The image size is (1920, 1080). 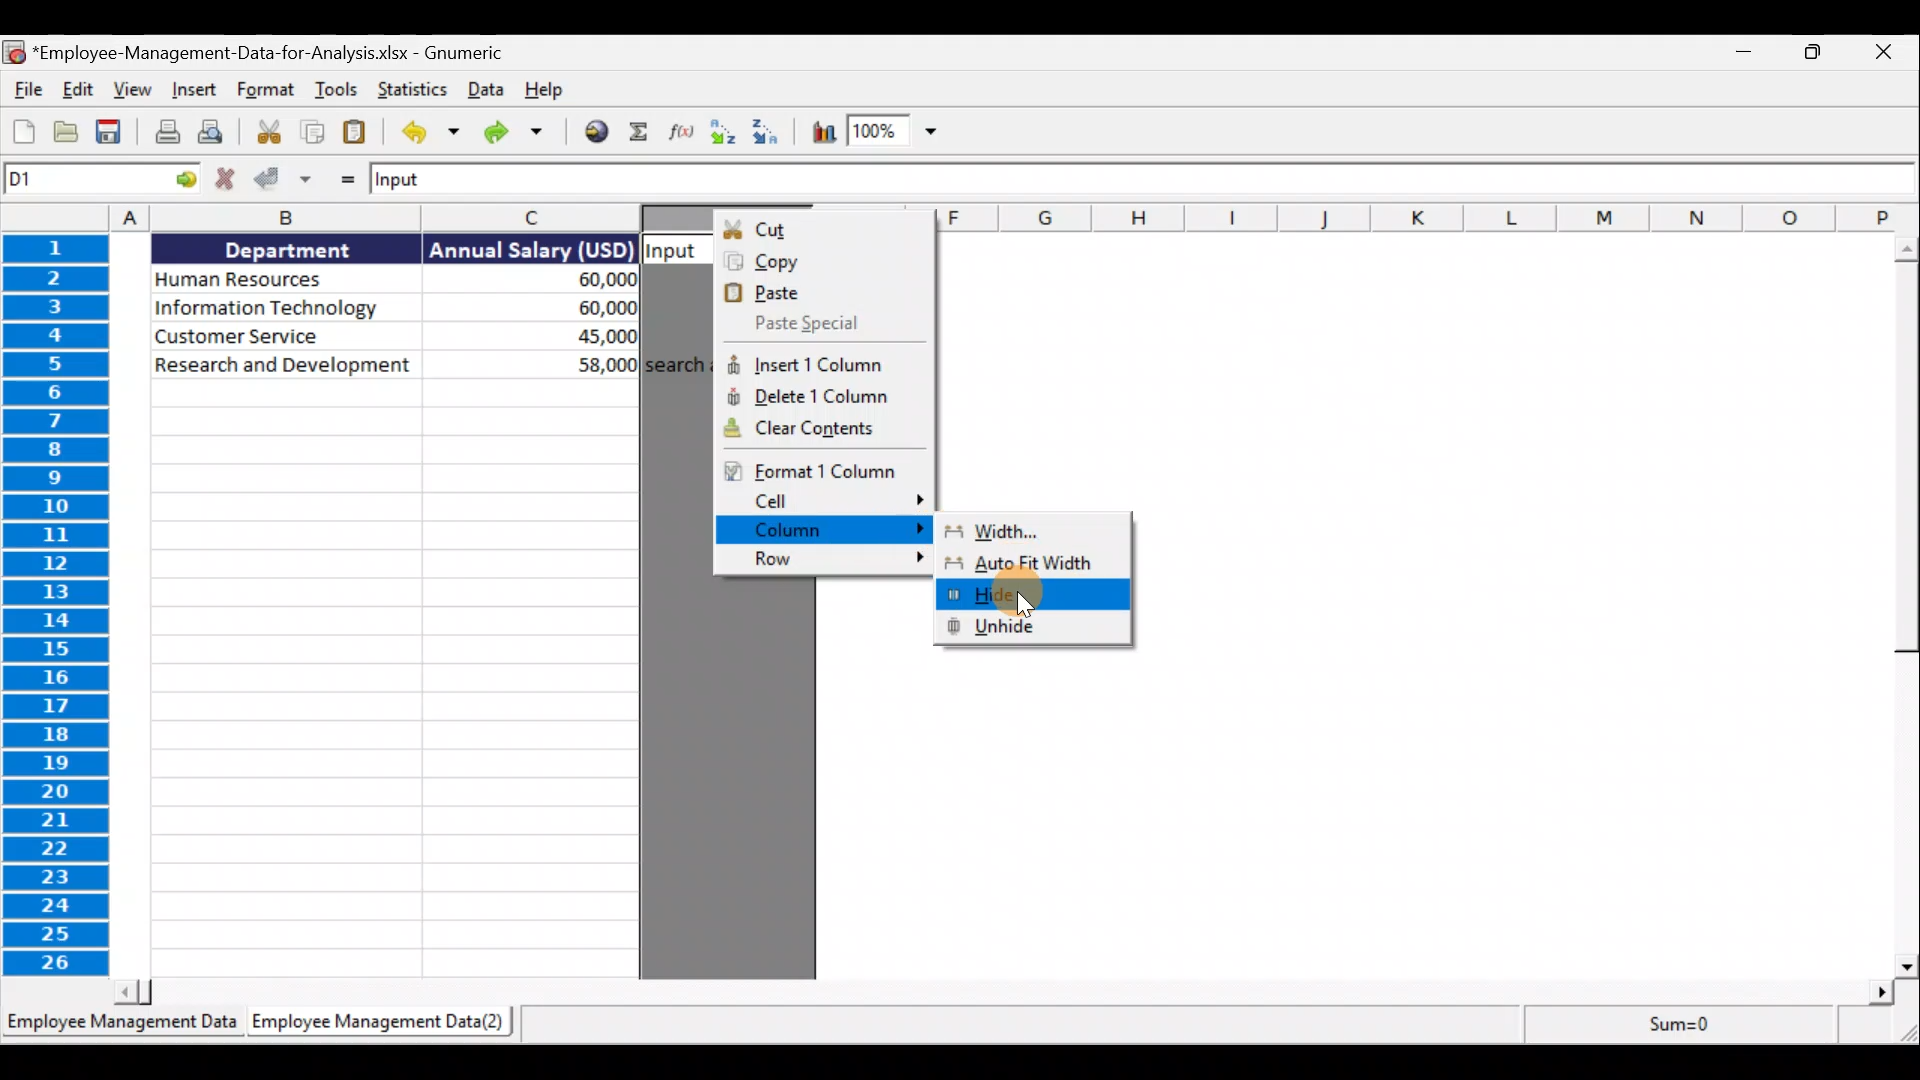 What do you see at coordinates (413, 89) in the screenshot?
I see `Statistics` at bounding box center [413, 89].